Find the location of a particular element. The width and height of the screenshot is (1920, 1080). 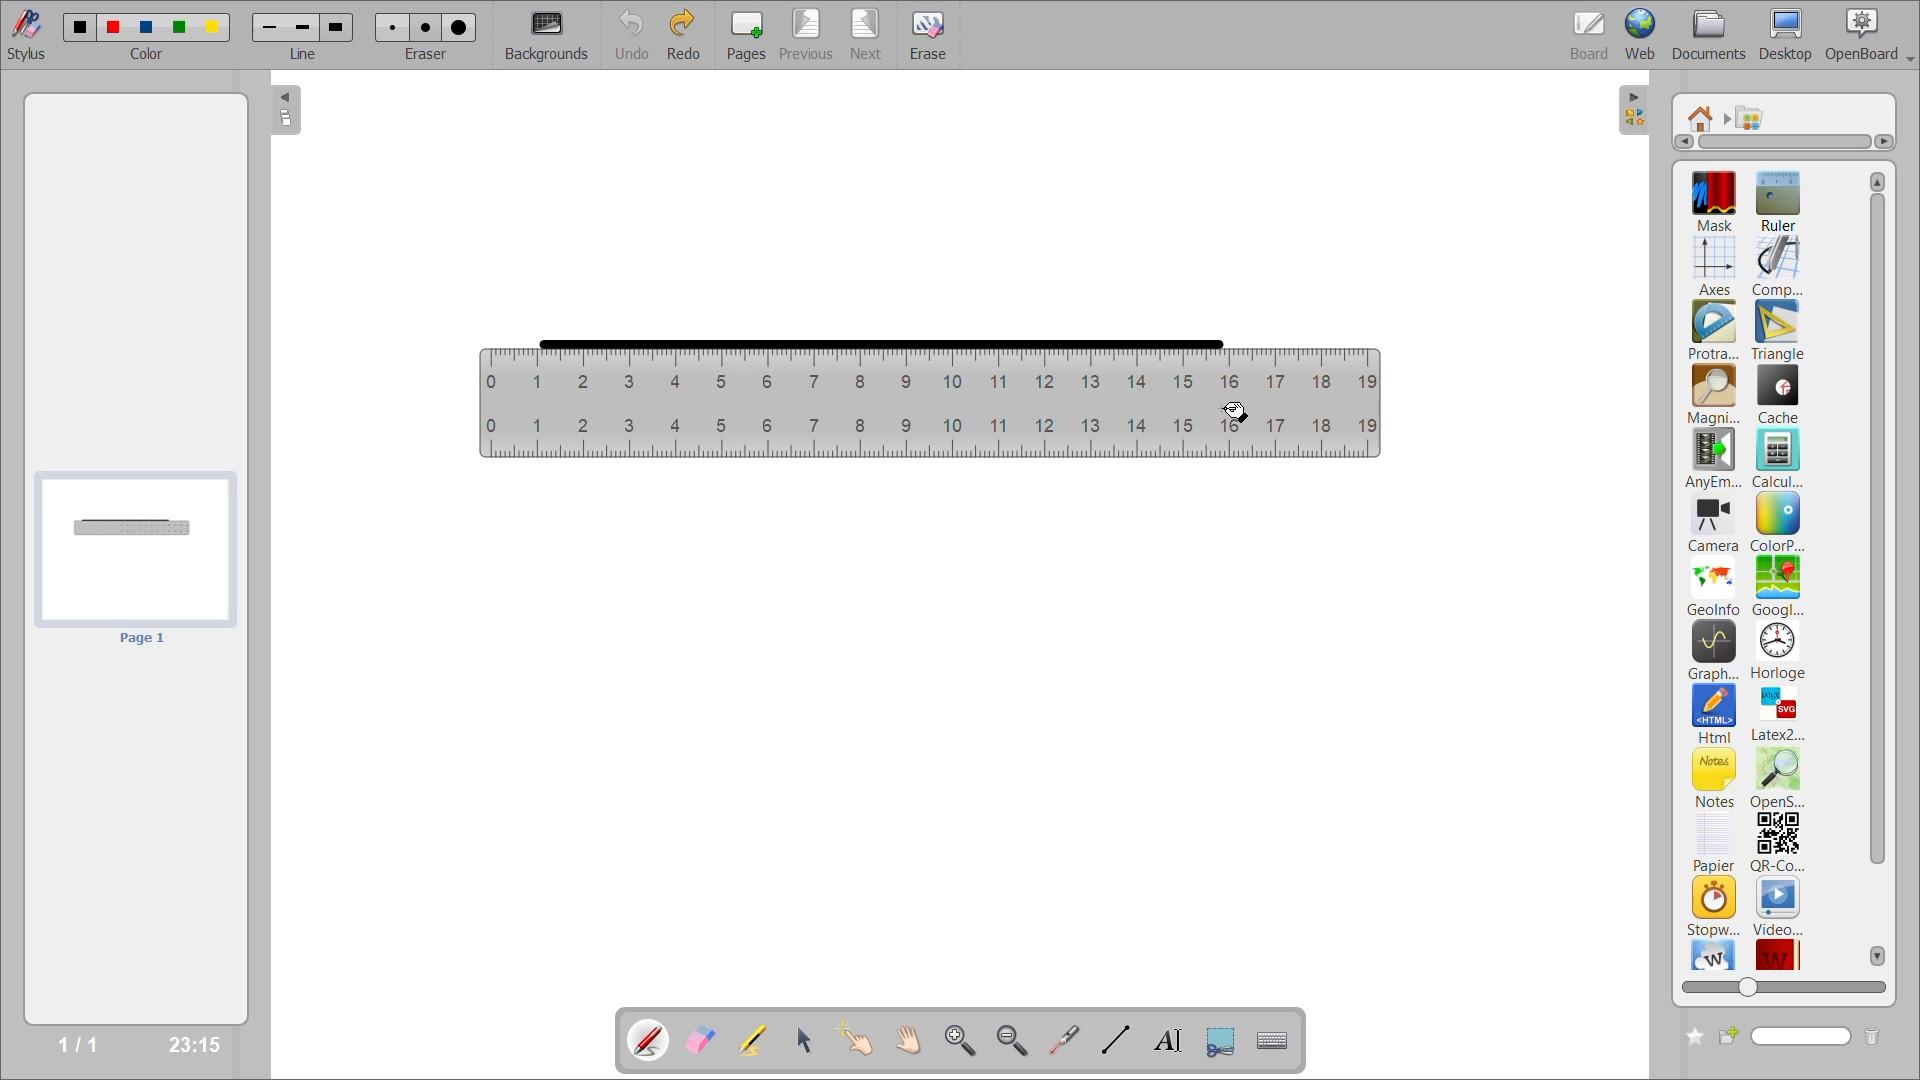

vertical scroll bar is located at coordinates (1878, 568).